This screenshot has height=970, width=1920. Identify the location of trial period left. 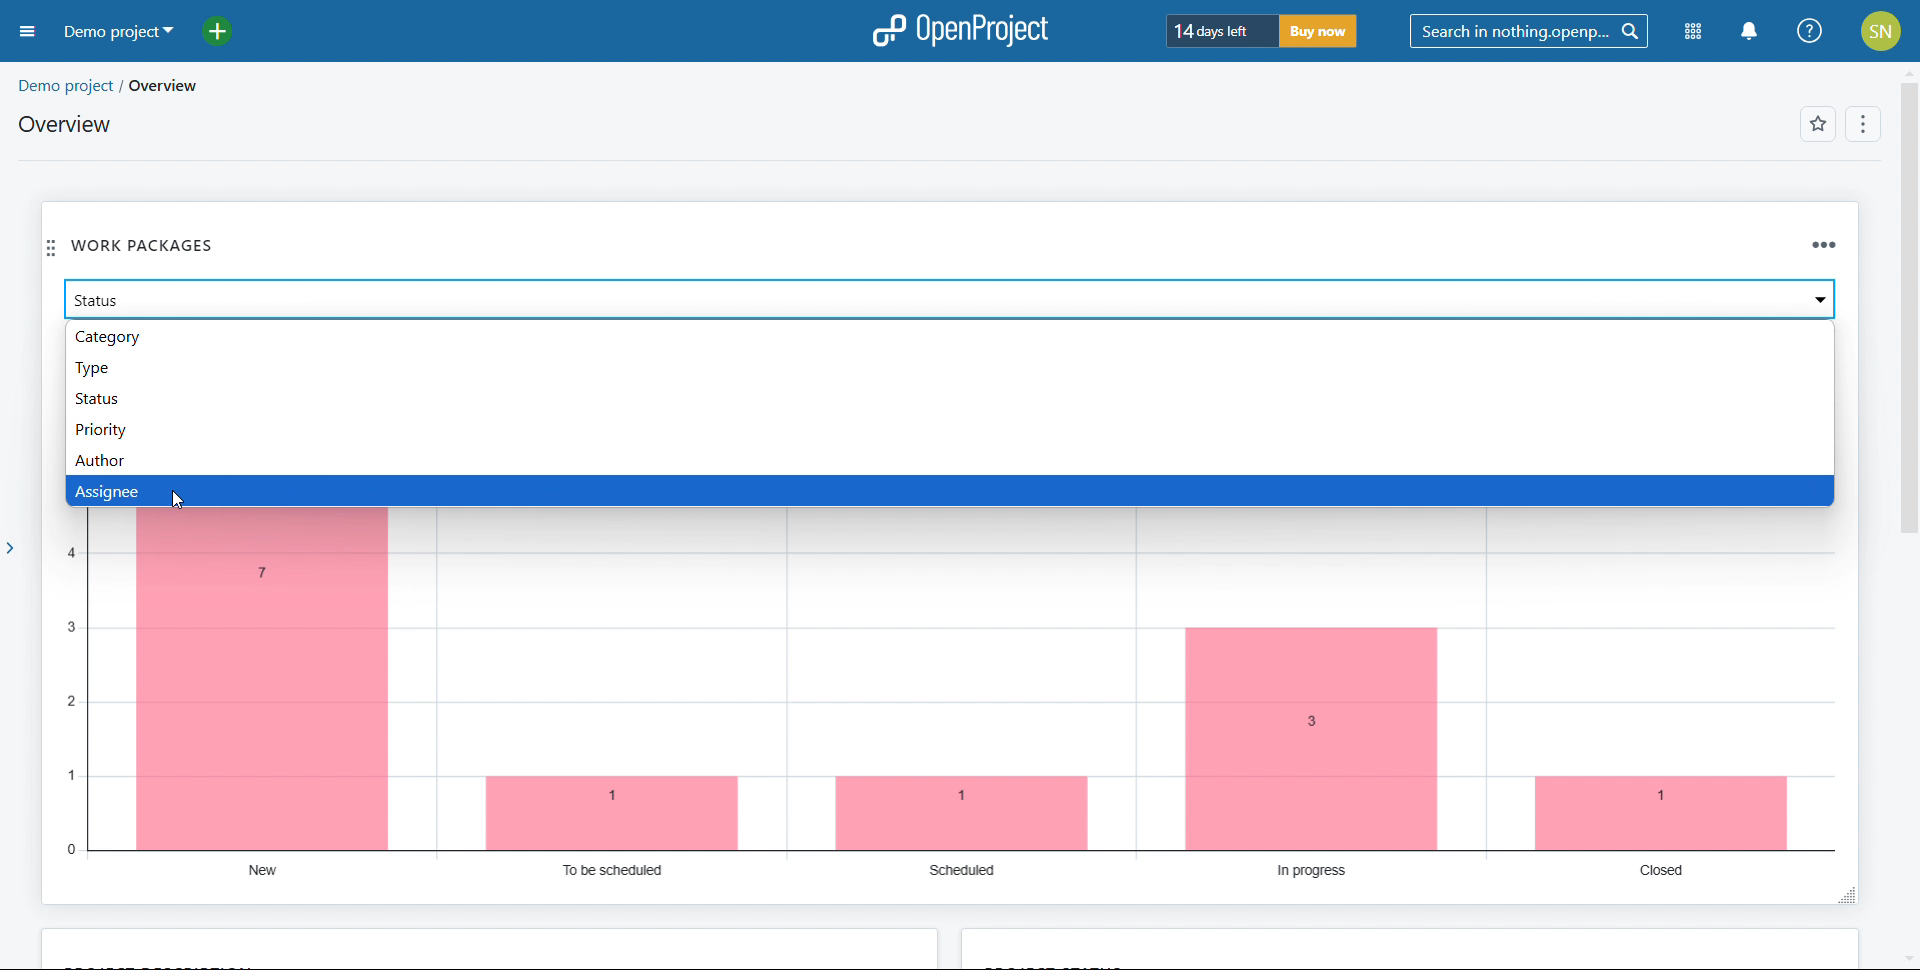
(1220, 30).